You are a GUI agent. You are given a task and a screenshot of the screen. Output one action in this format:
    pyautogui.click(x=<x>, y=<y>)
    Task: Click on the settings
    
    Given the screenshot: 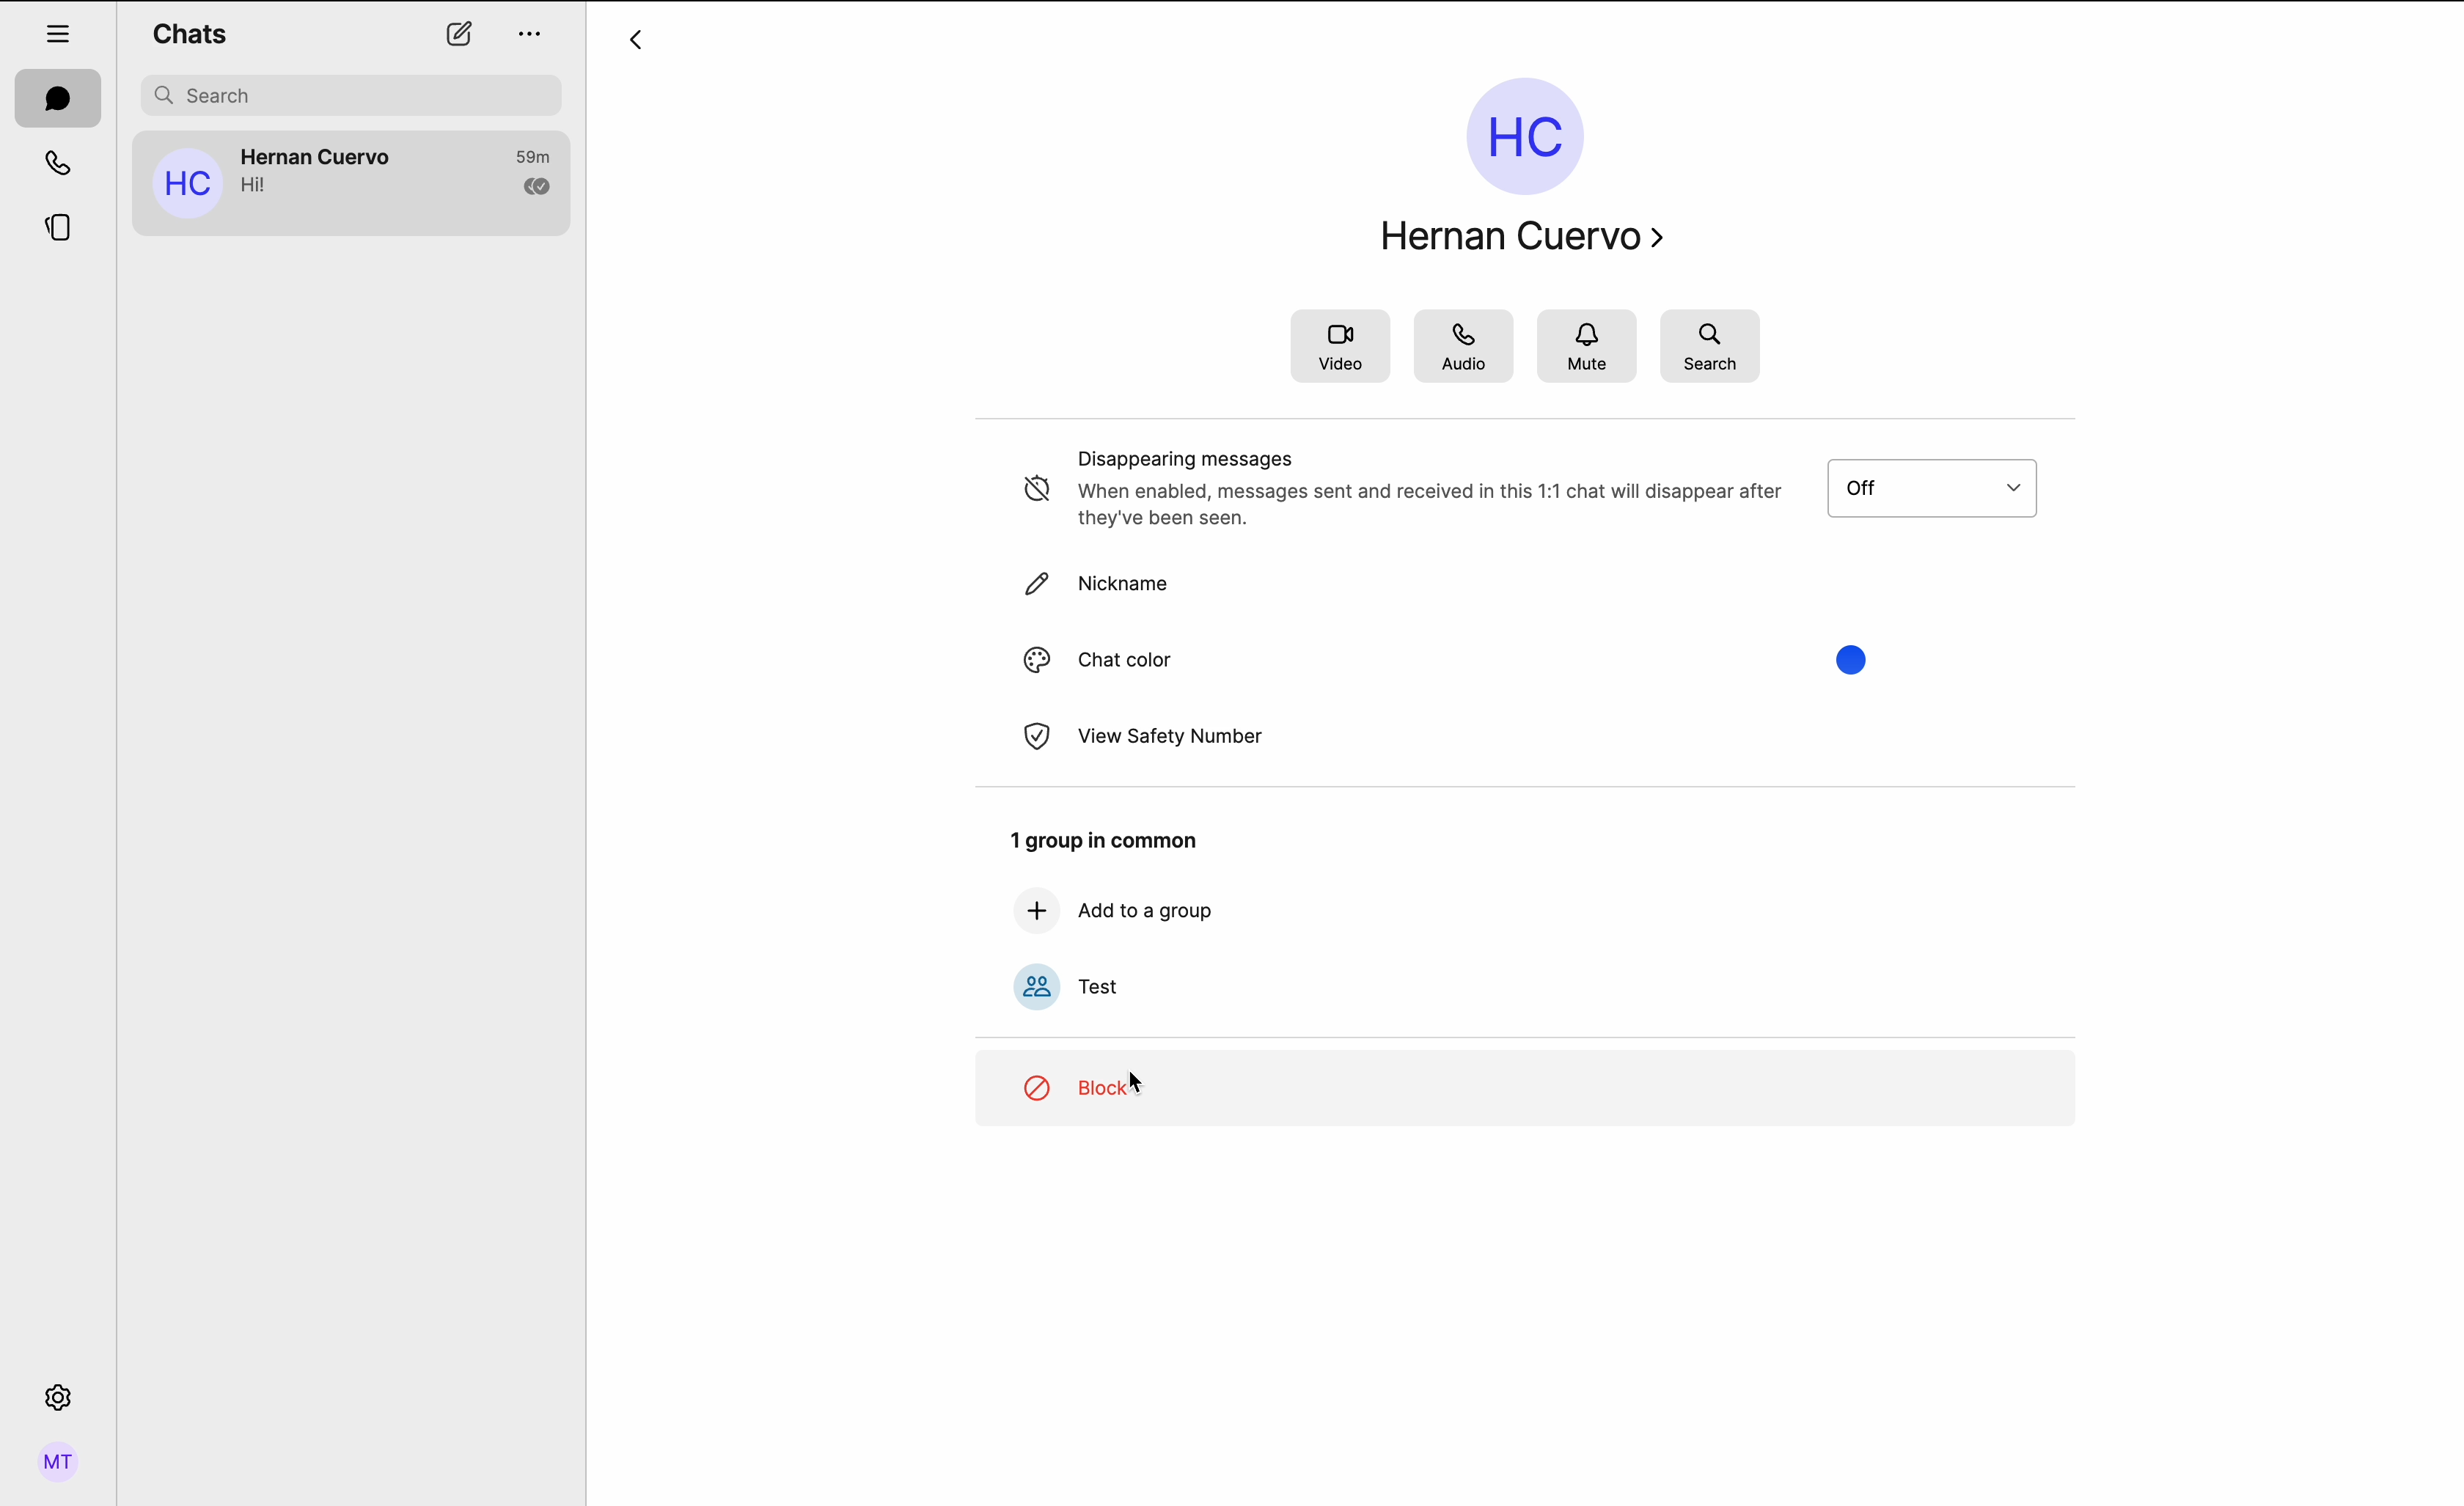 What is the action you would take?
    pyautogui.click(x=60, y=1395)
    